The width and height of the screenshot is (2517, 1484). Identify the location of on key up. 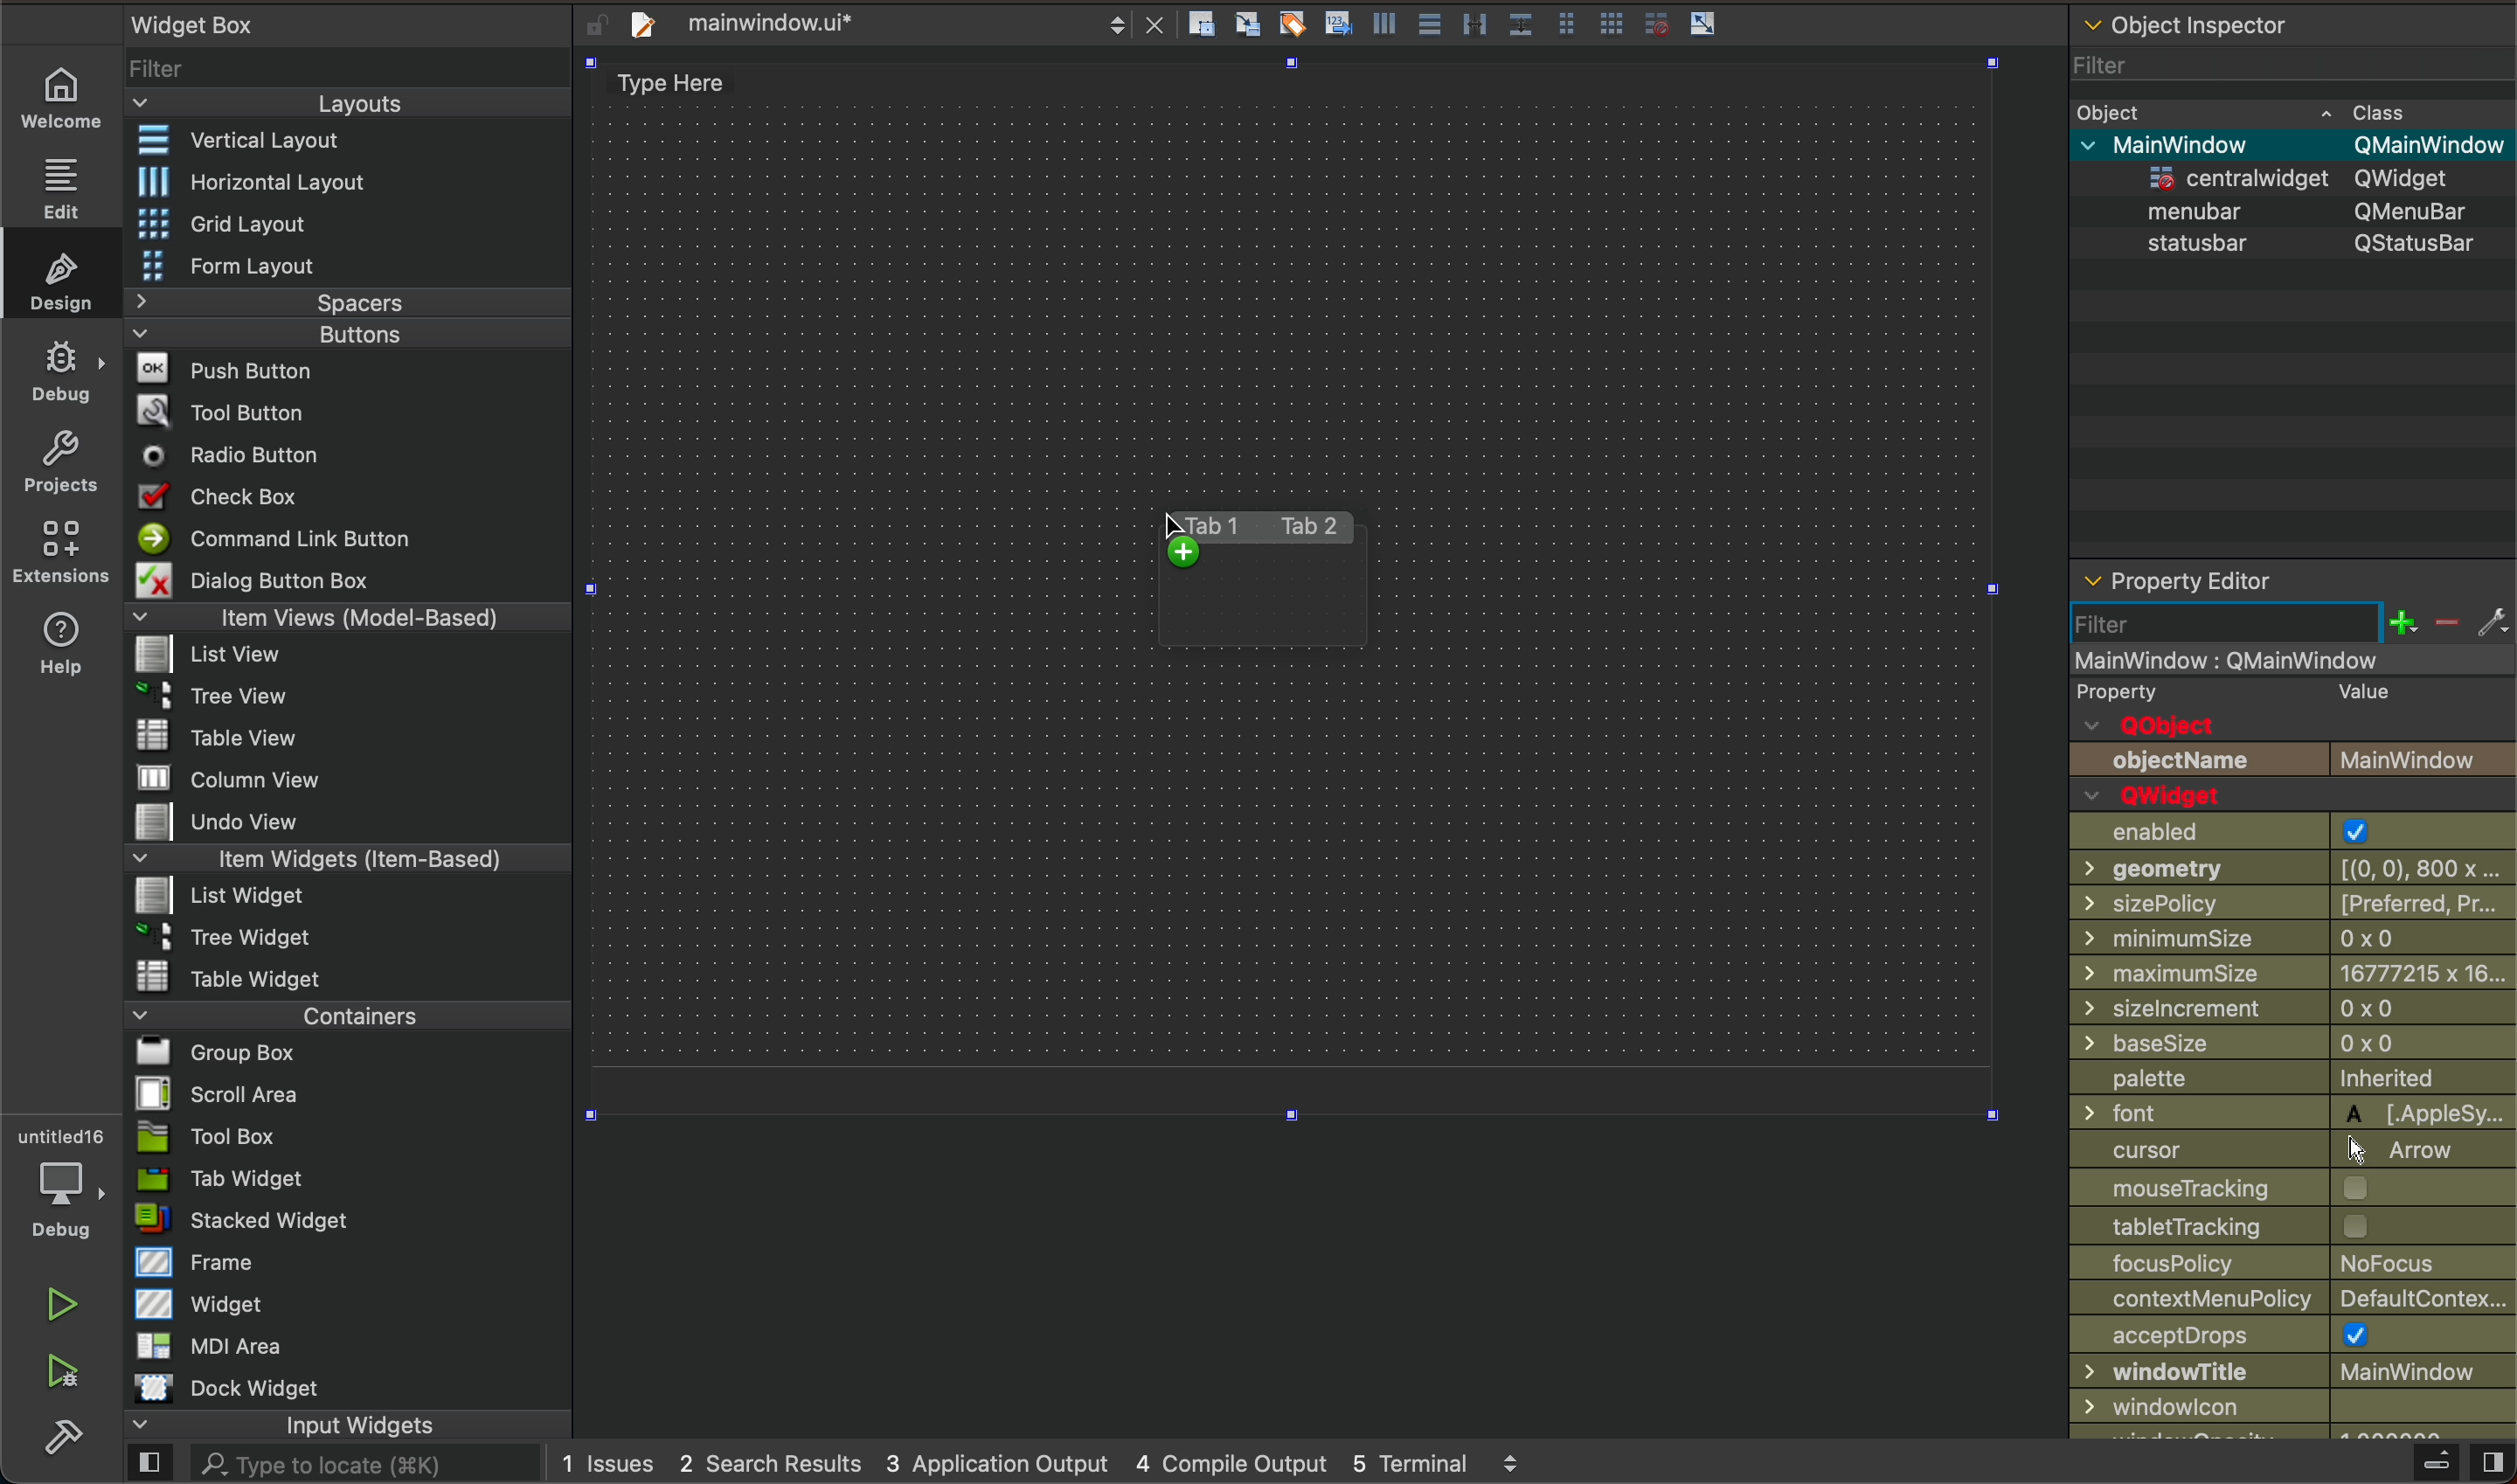
(1221, 583).